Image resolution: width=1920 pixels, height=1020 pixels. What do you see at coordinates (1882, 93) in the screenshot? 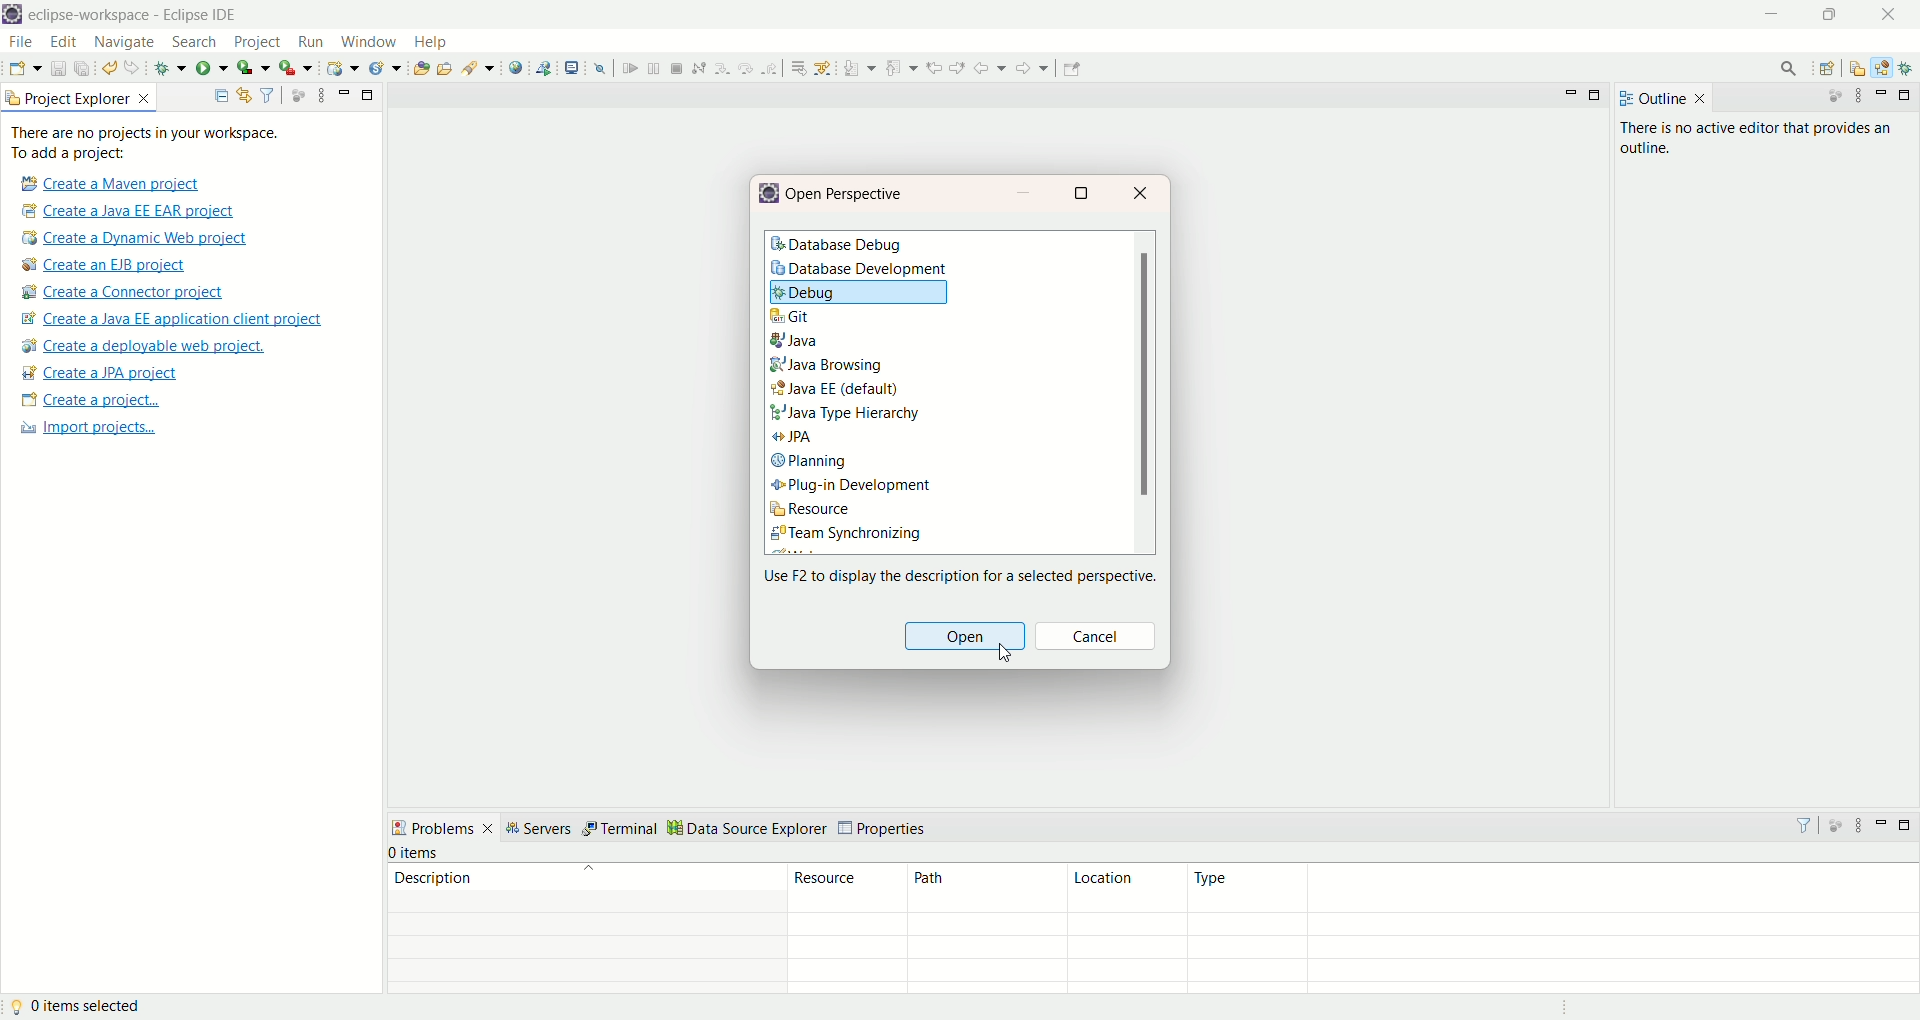
I see `minimize` at bounding box center [1882, 93].